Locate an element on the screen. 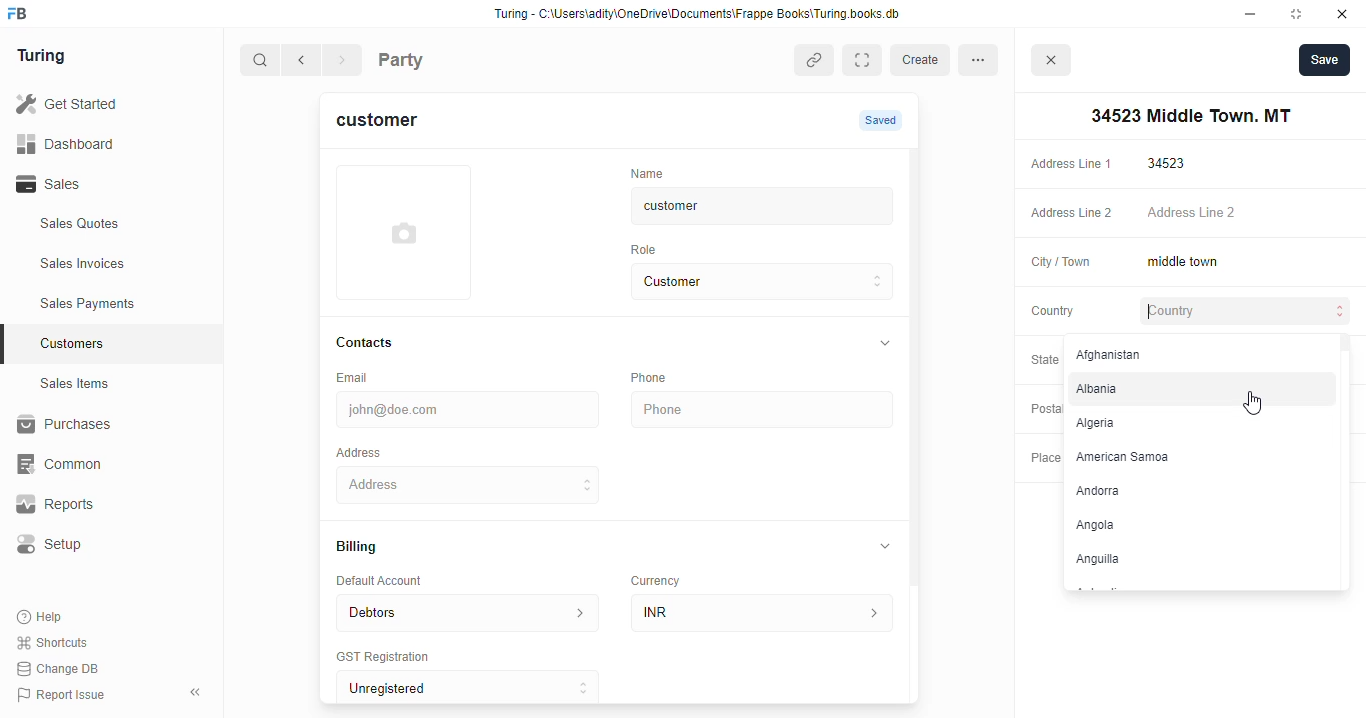 The image size is (1366, 718). Expand is located at coordinates (866, 60).